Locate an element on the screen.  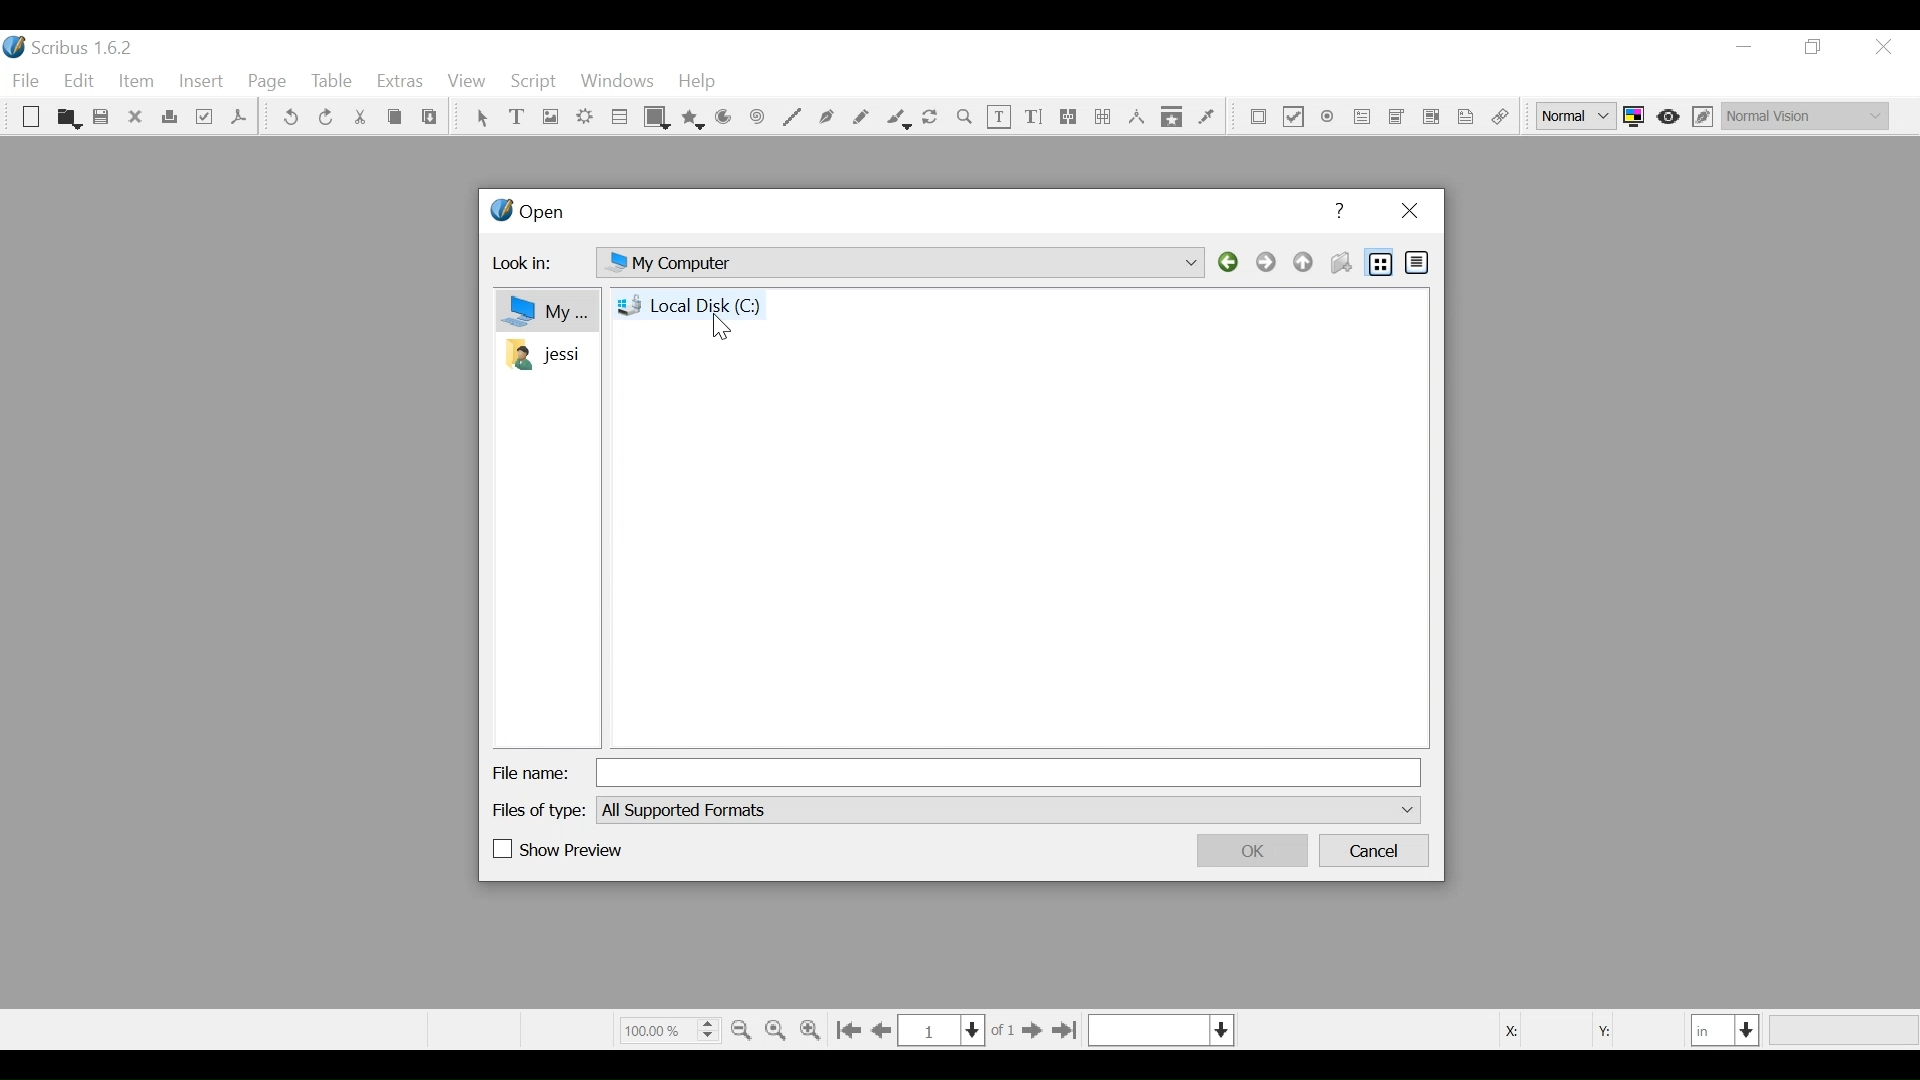
(un)check Show Preview is located at coordinates (559, 851).